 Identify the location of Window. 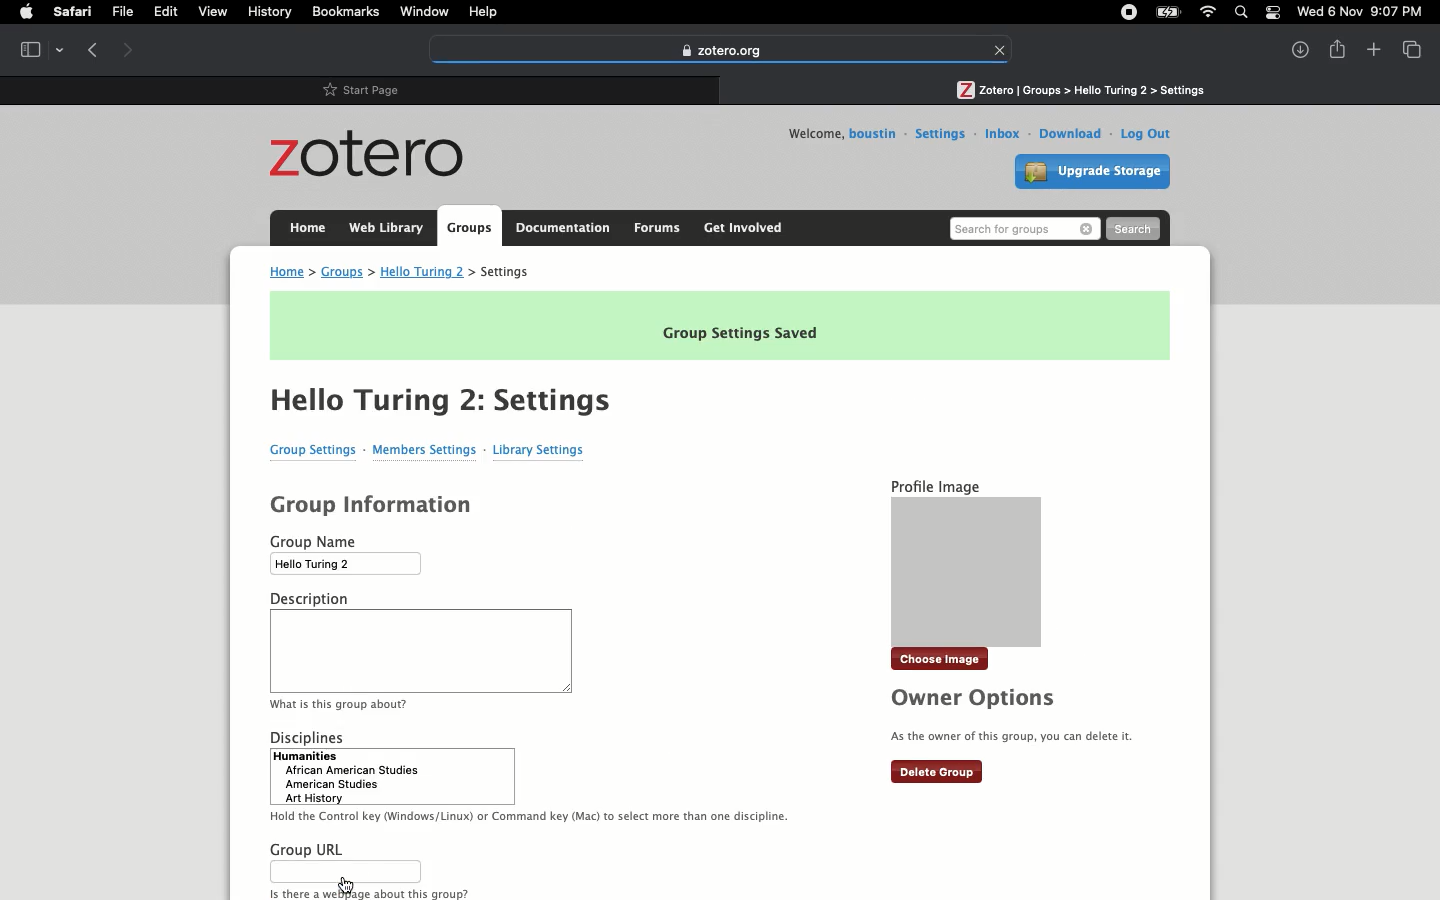
(424, 11).